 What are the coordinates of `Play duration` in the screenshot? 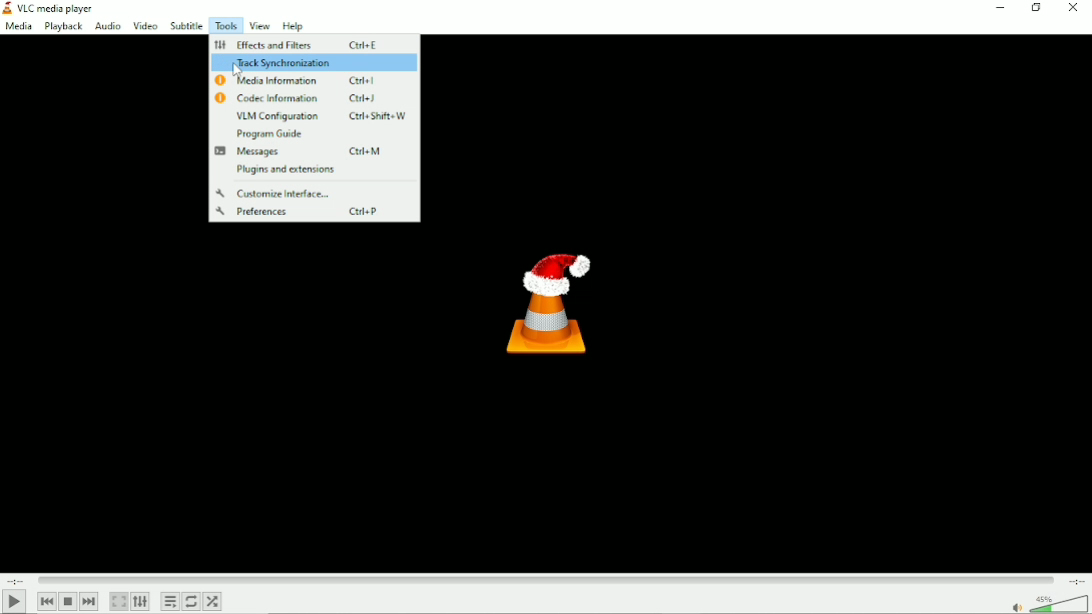 It's located at (546, 579).